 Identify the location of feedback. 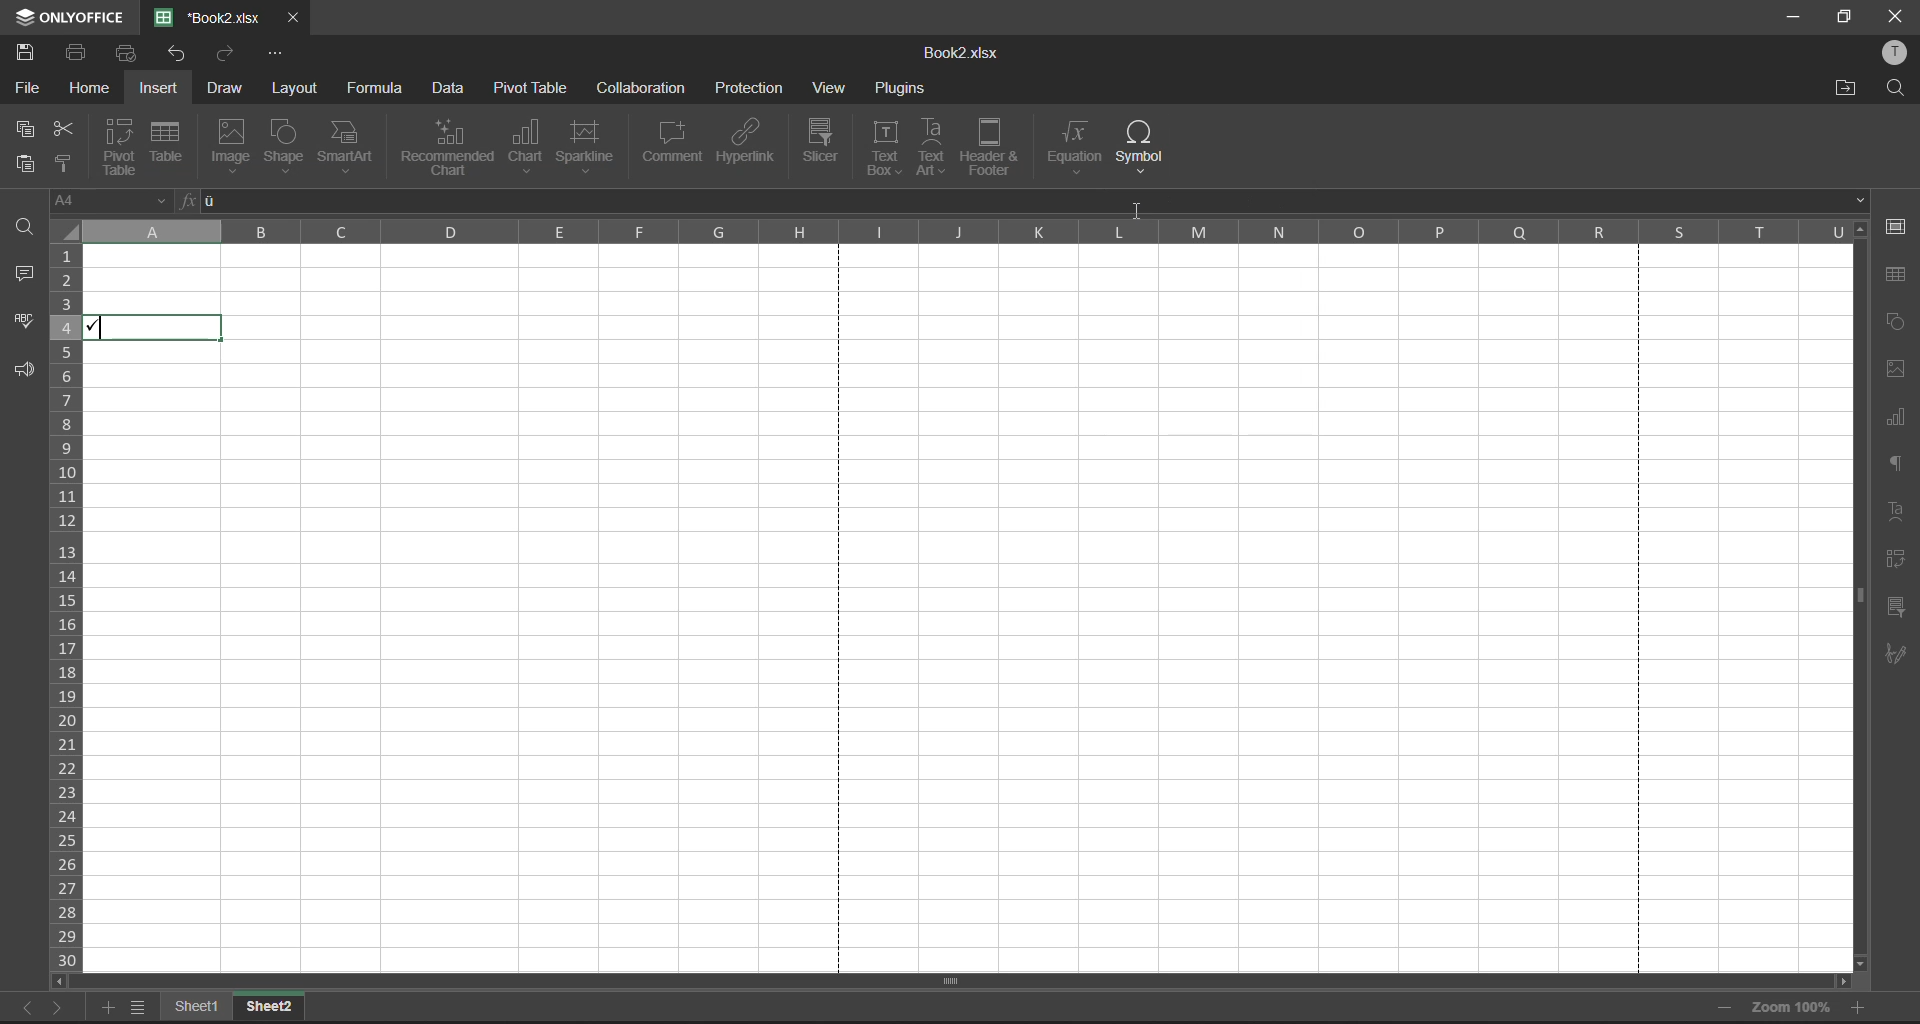
(24, 374).